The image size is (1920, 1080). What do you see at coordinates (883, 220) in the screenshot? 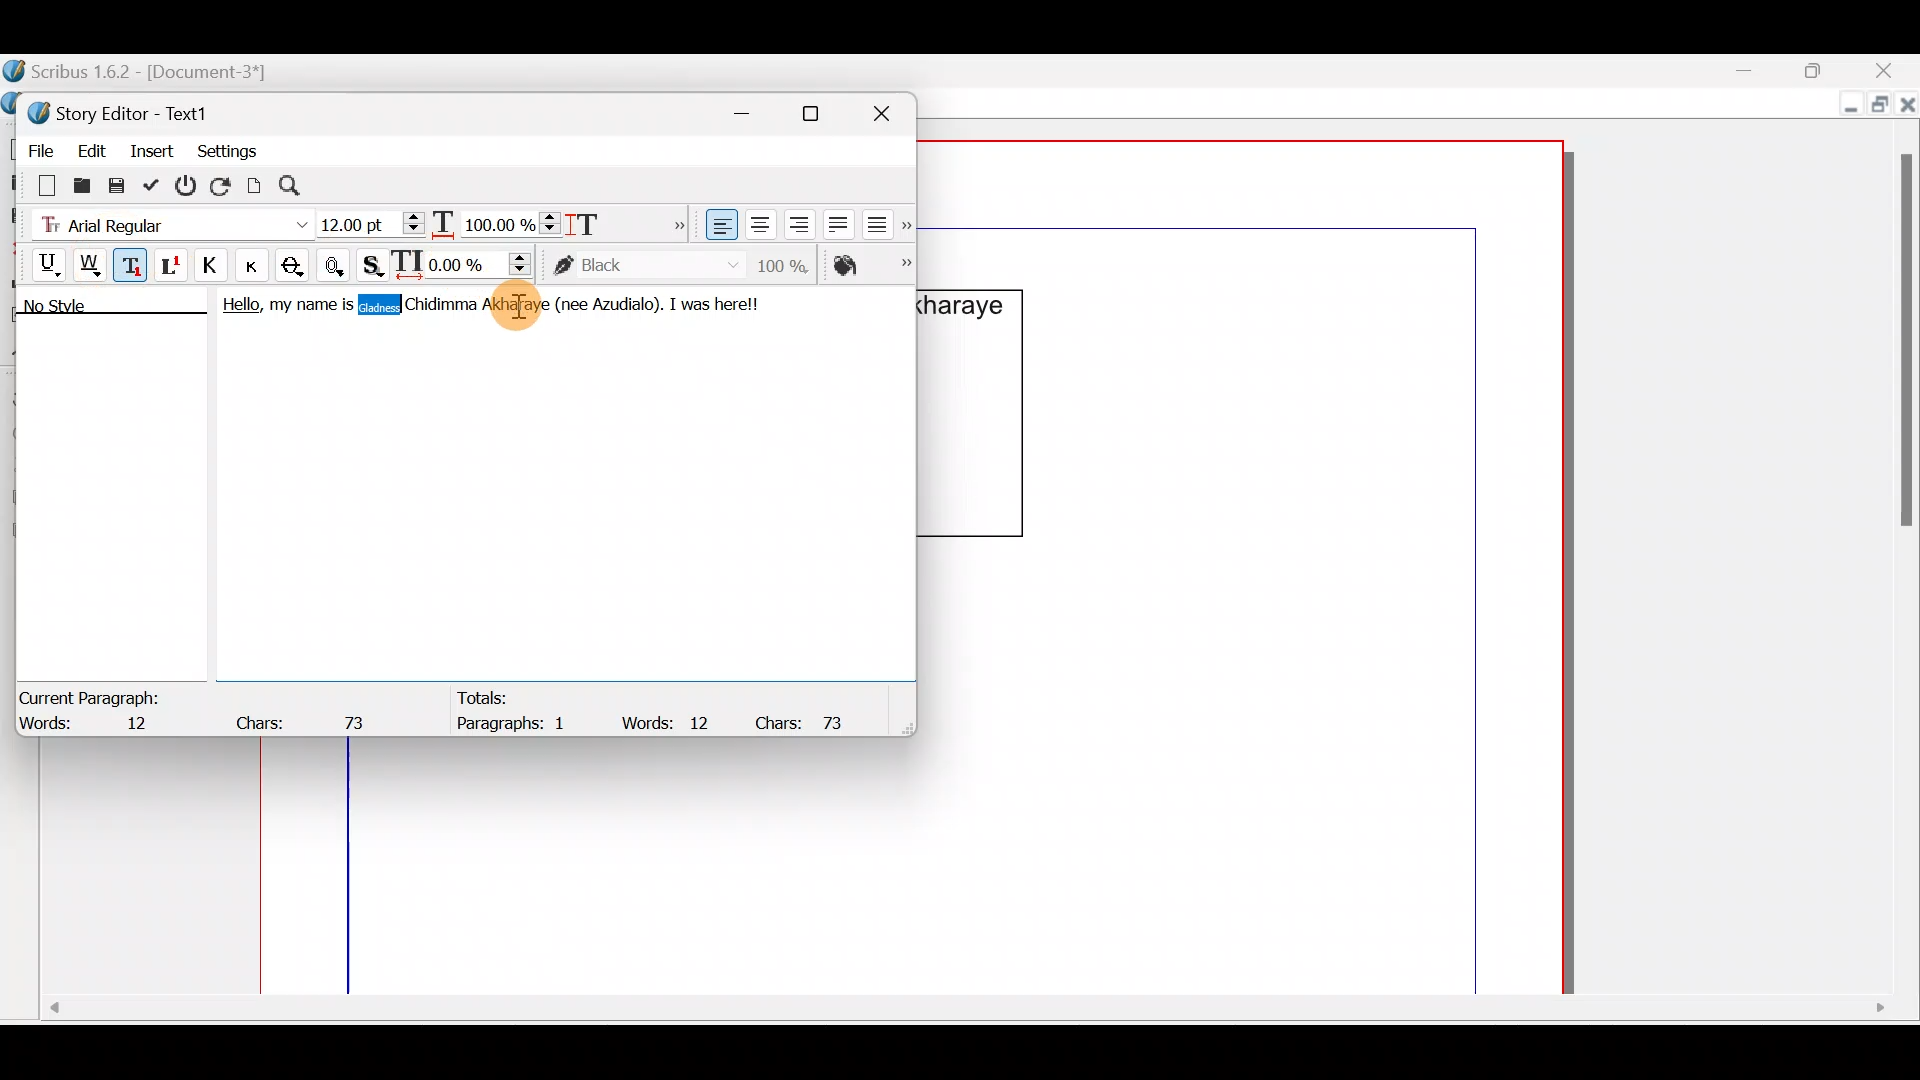
I see `Align text force justified` at bounding box center [883, 220].